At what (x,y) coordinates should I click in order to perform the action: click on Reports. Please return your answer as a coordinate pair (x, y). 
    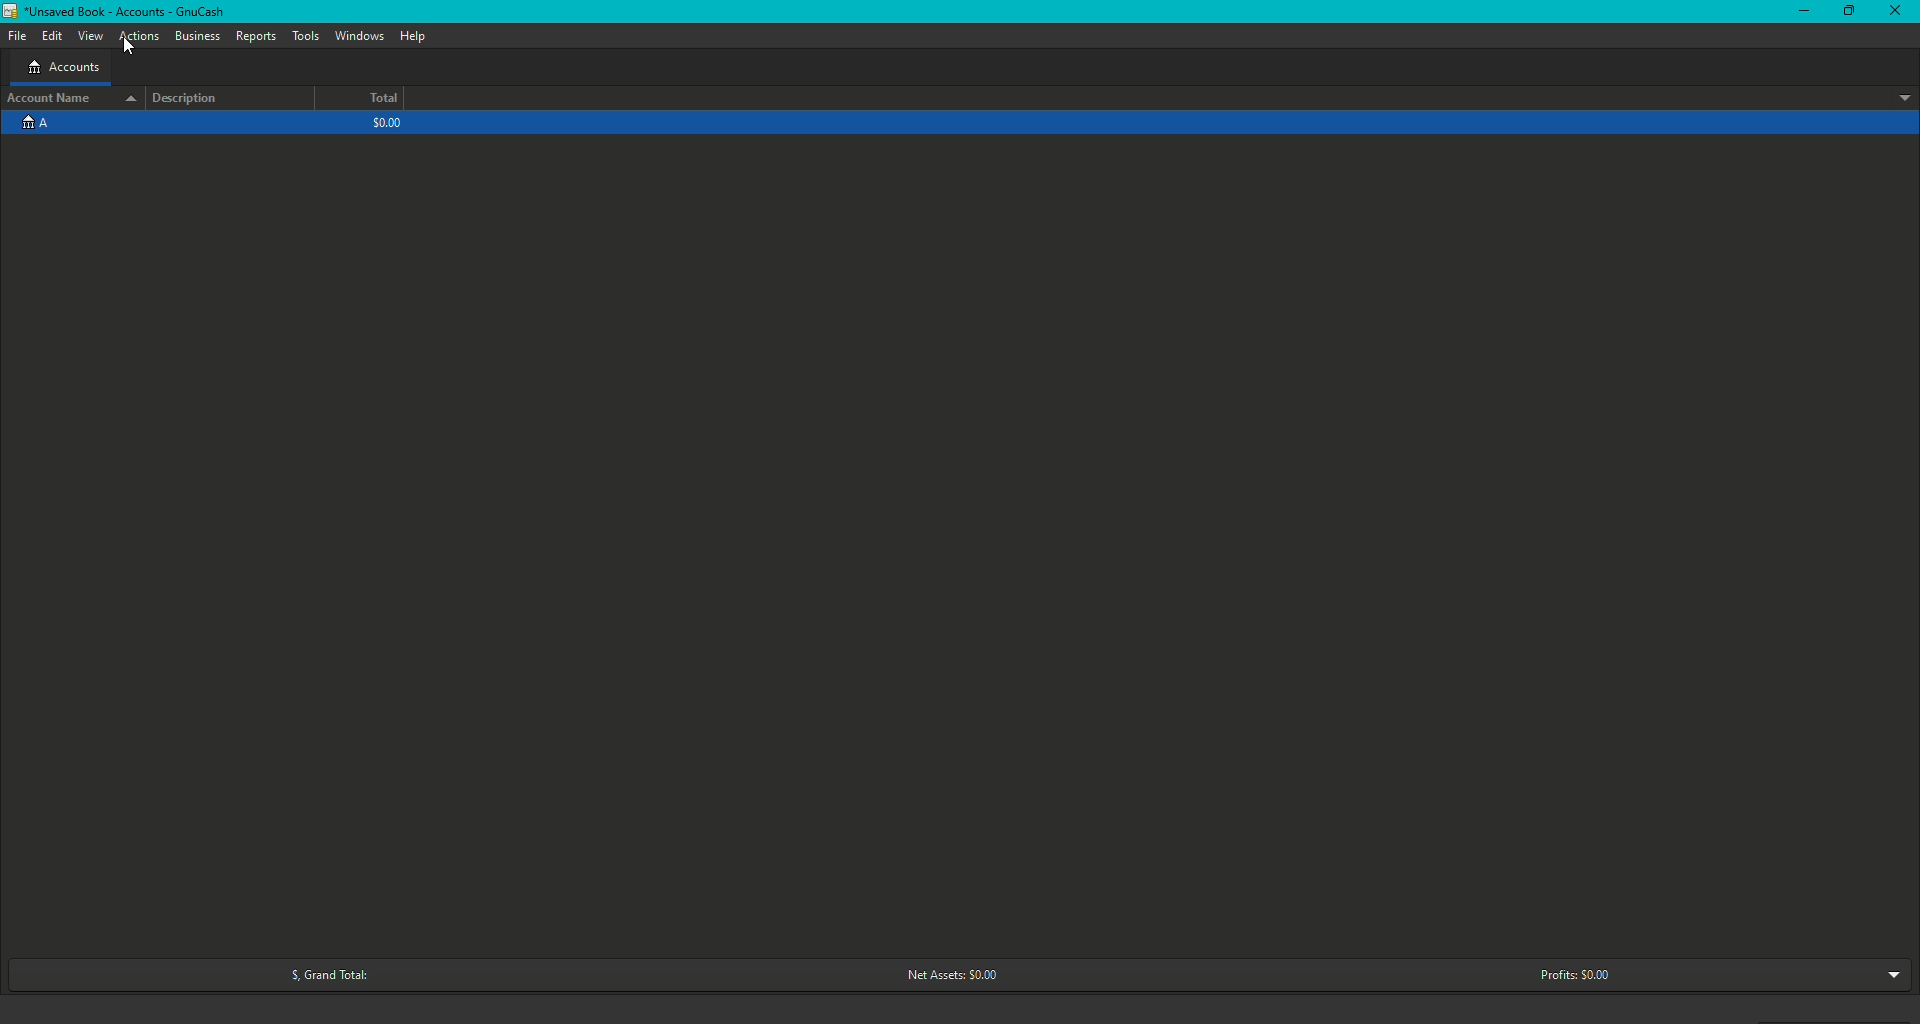
    Looking at the image, I should click on (255, 39).